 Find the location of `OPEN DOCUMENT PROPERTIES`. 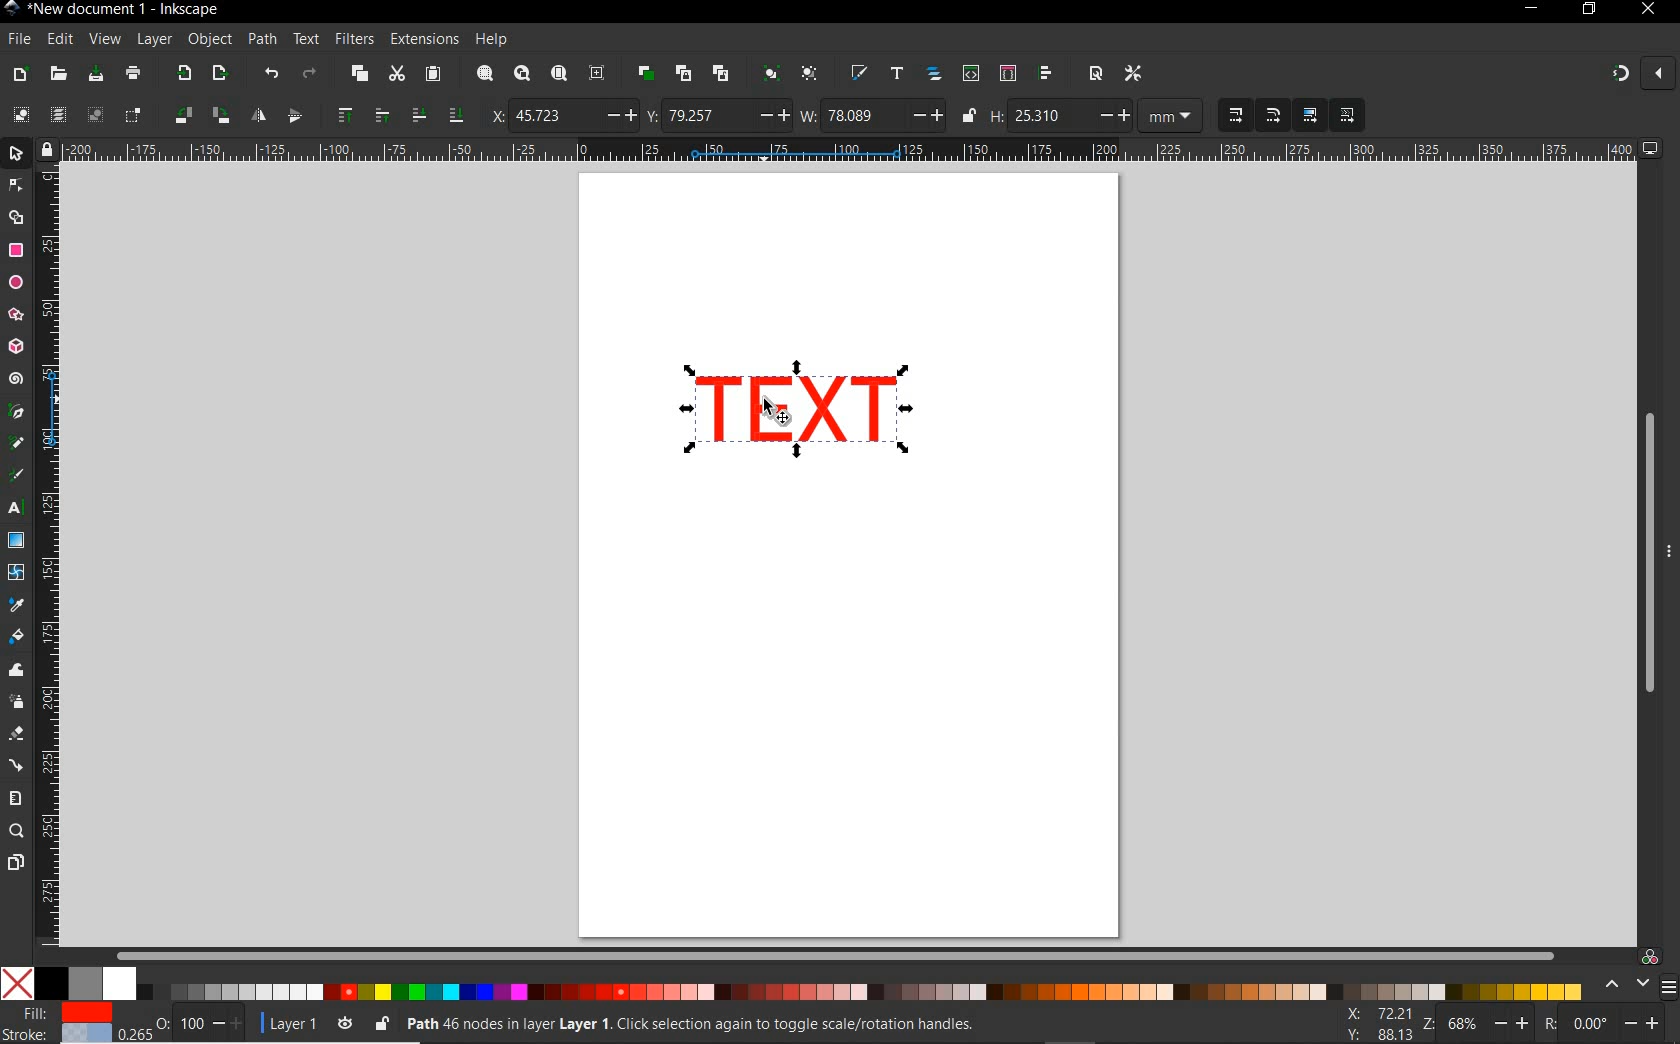

OPEN DOCUMENT PROPERTIES is located at coordinates (1095, 73).